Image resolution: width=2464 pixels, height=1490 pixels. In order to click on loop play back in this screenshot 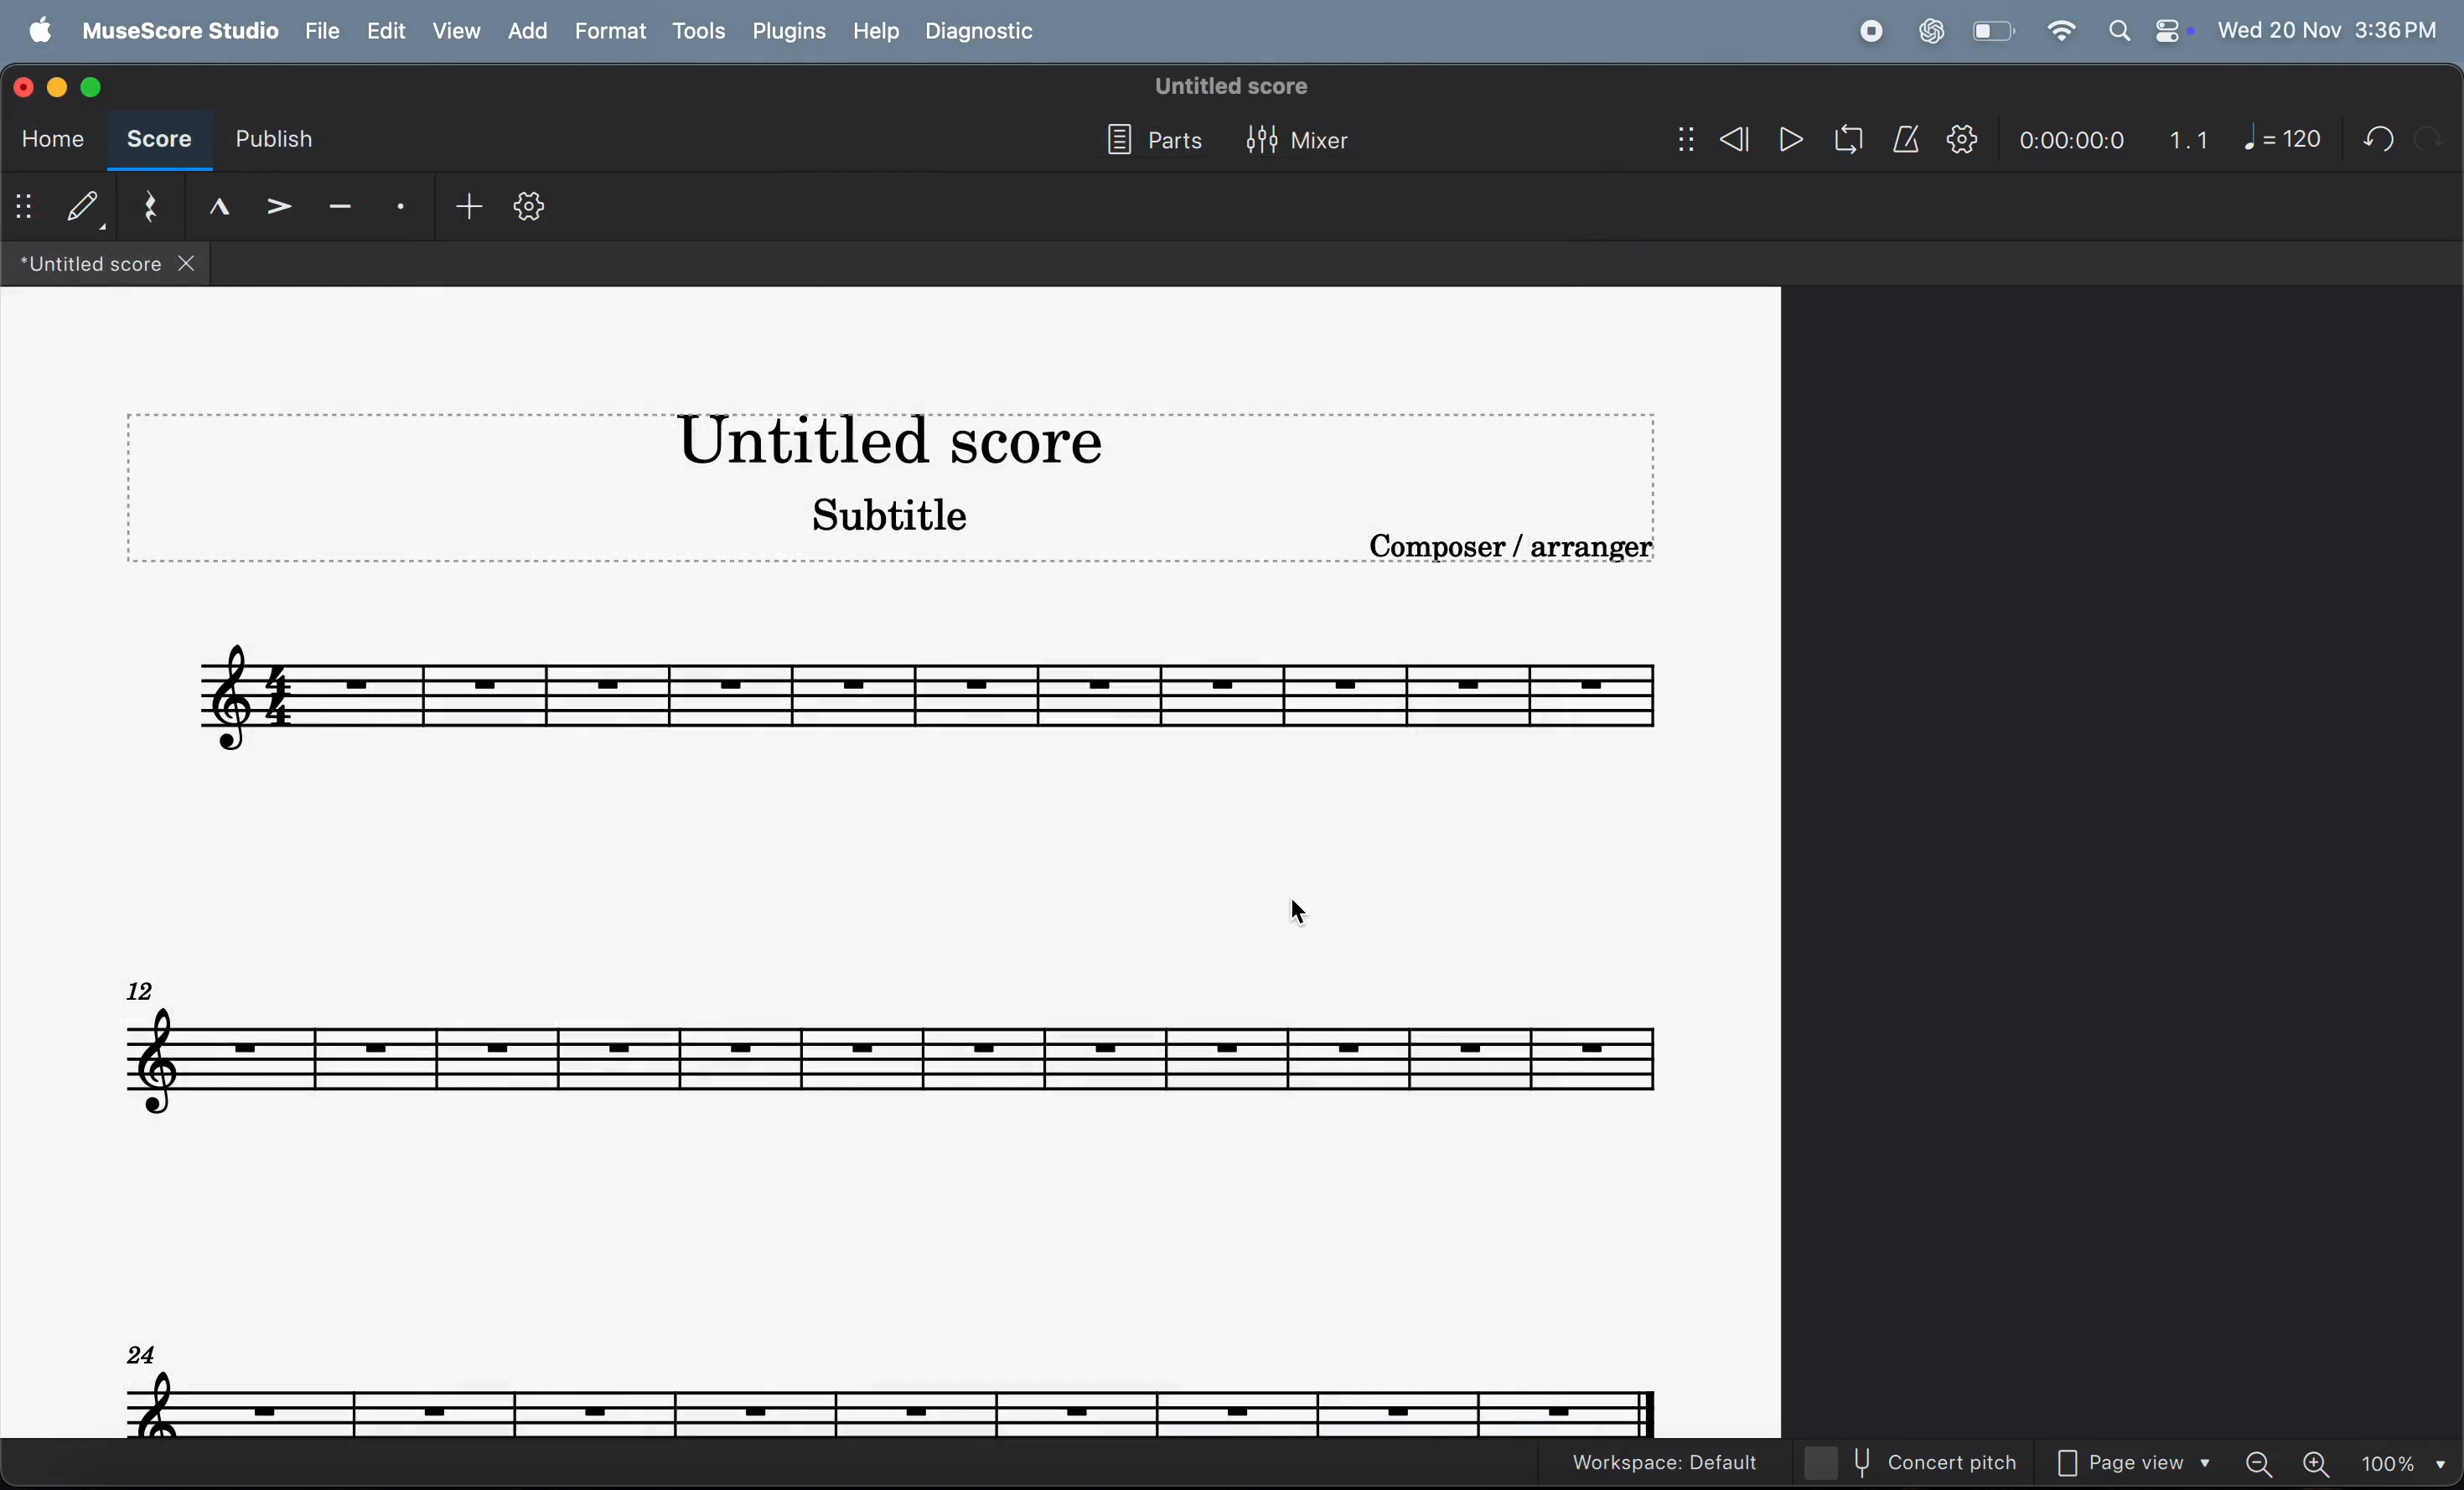, I will do `click(1849, 140)`.